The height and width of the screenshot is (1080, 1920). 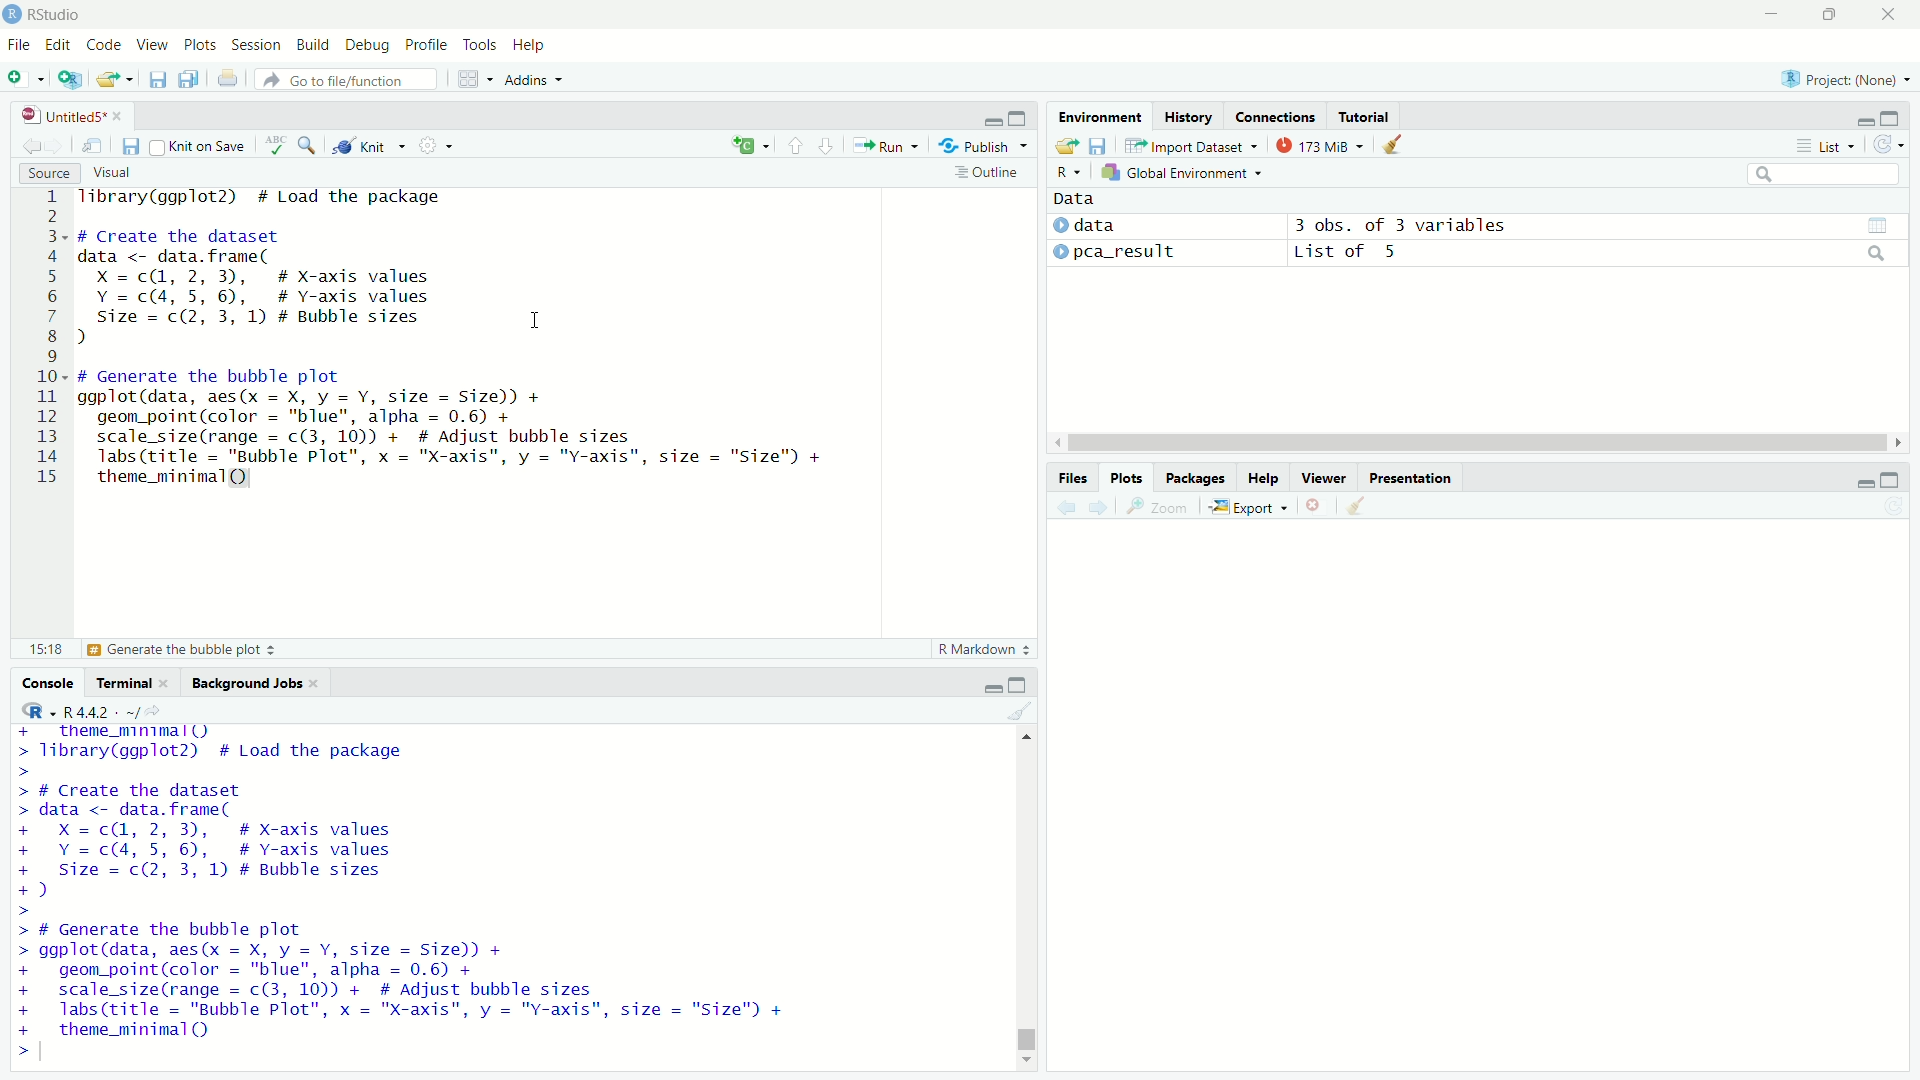 I want to click on source, so click(x=49, y=173).